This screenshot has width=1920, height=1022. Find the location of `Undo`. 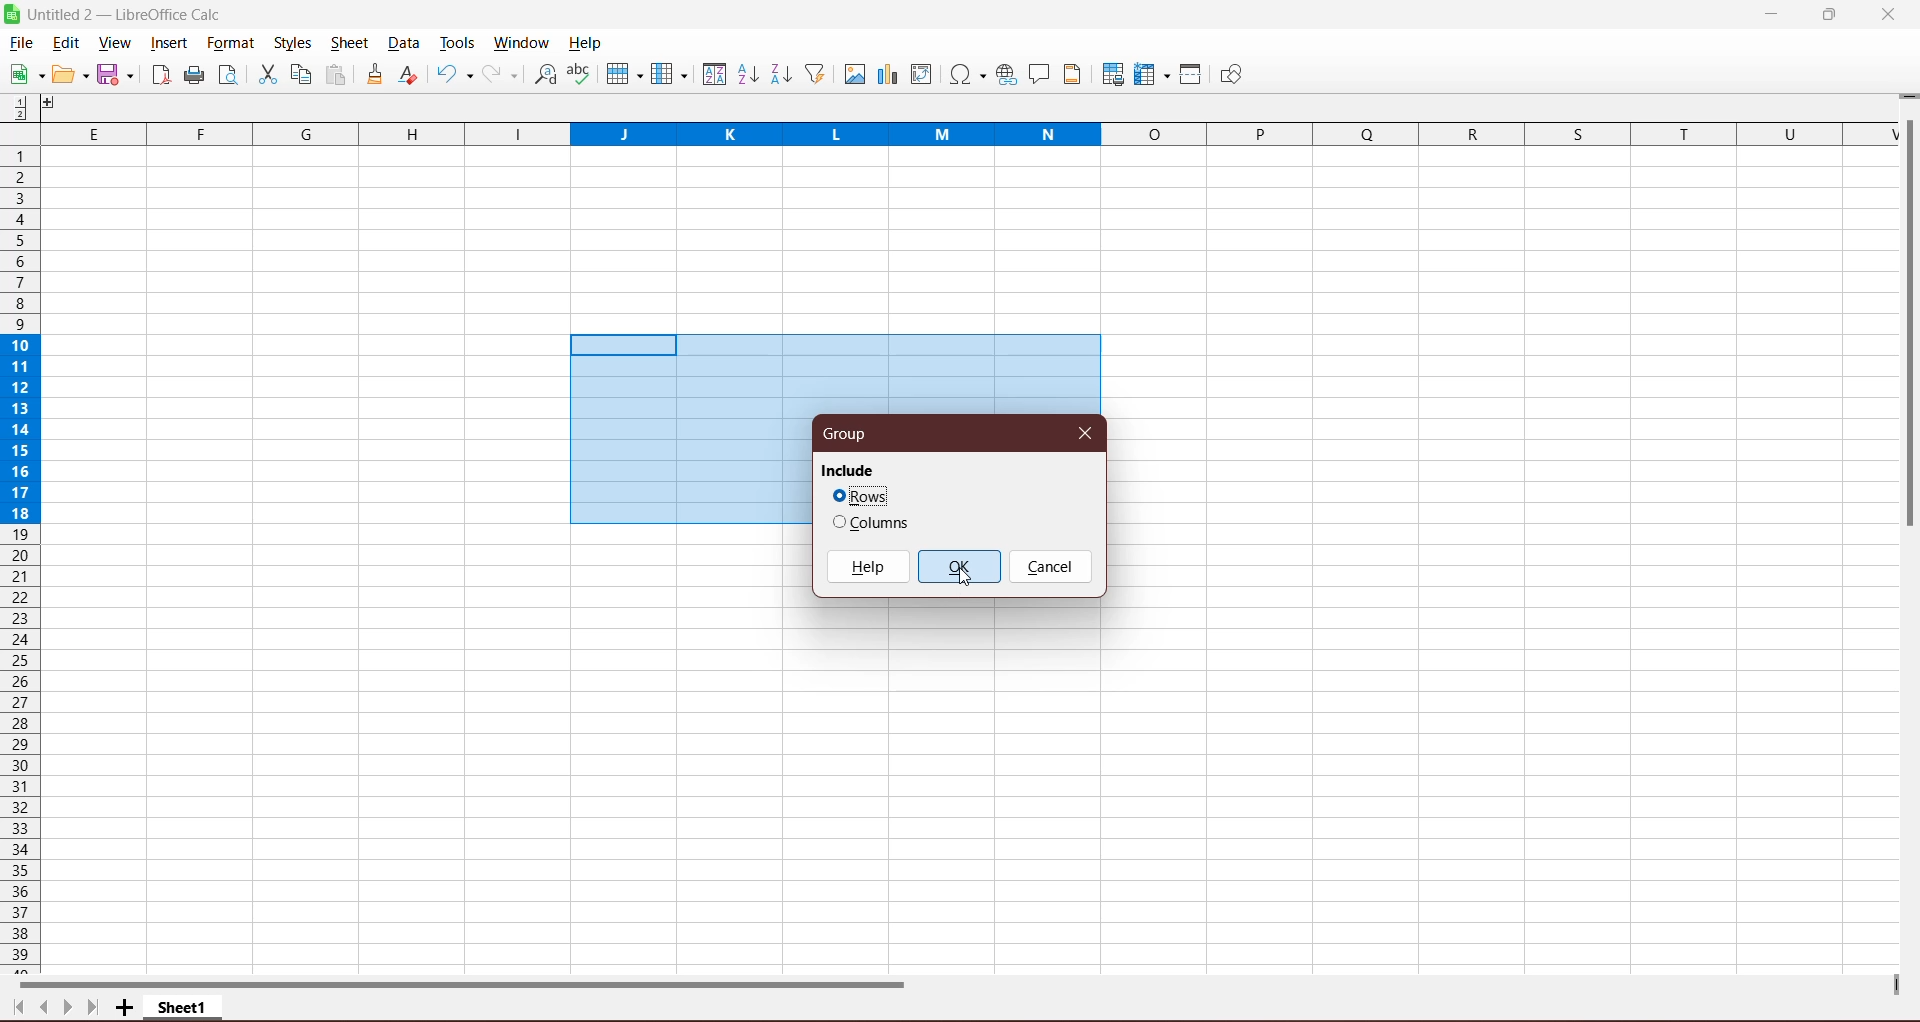

Undo is located at coordinates (455, 76).